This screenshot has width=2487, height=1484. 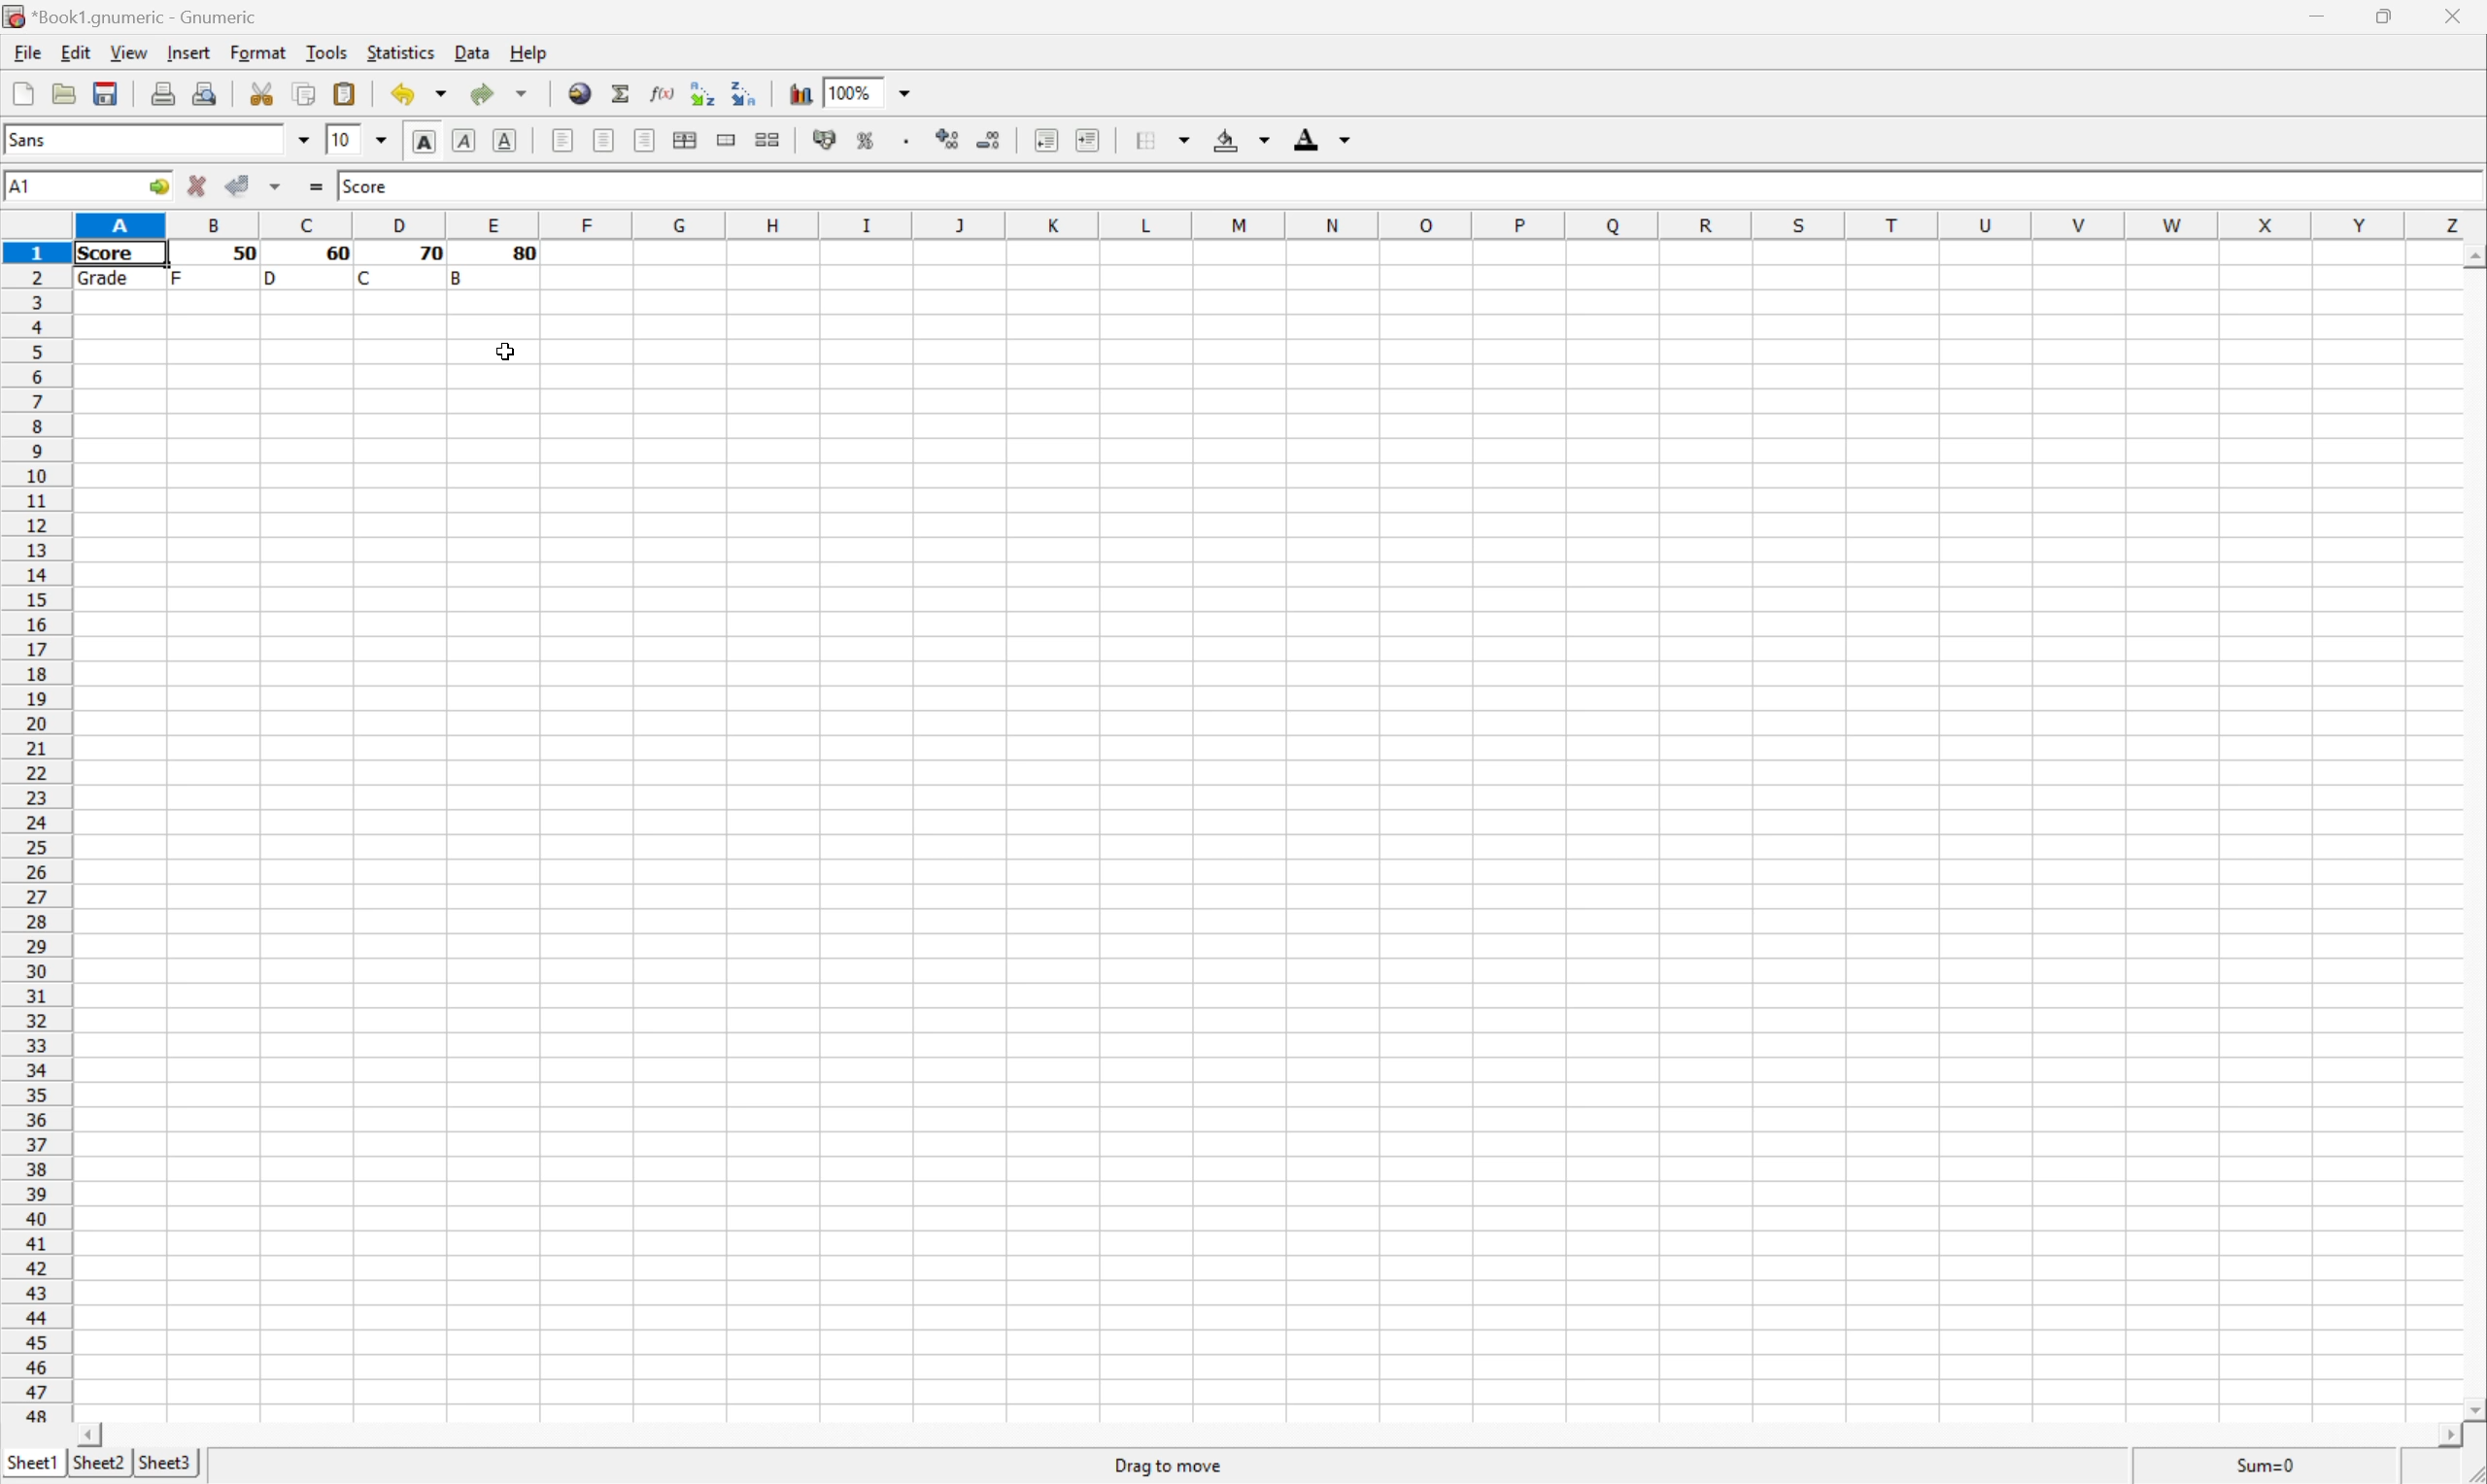 I want to click on Decrease indent, and align contents to the left, so click(x=1040, y=141).